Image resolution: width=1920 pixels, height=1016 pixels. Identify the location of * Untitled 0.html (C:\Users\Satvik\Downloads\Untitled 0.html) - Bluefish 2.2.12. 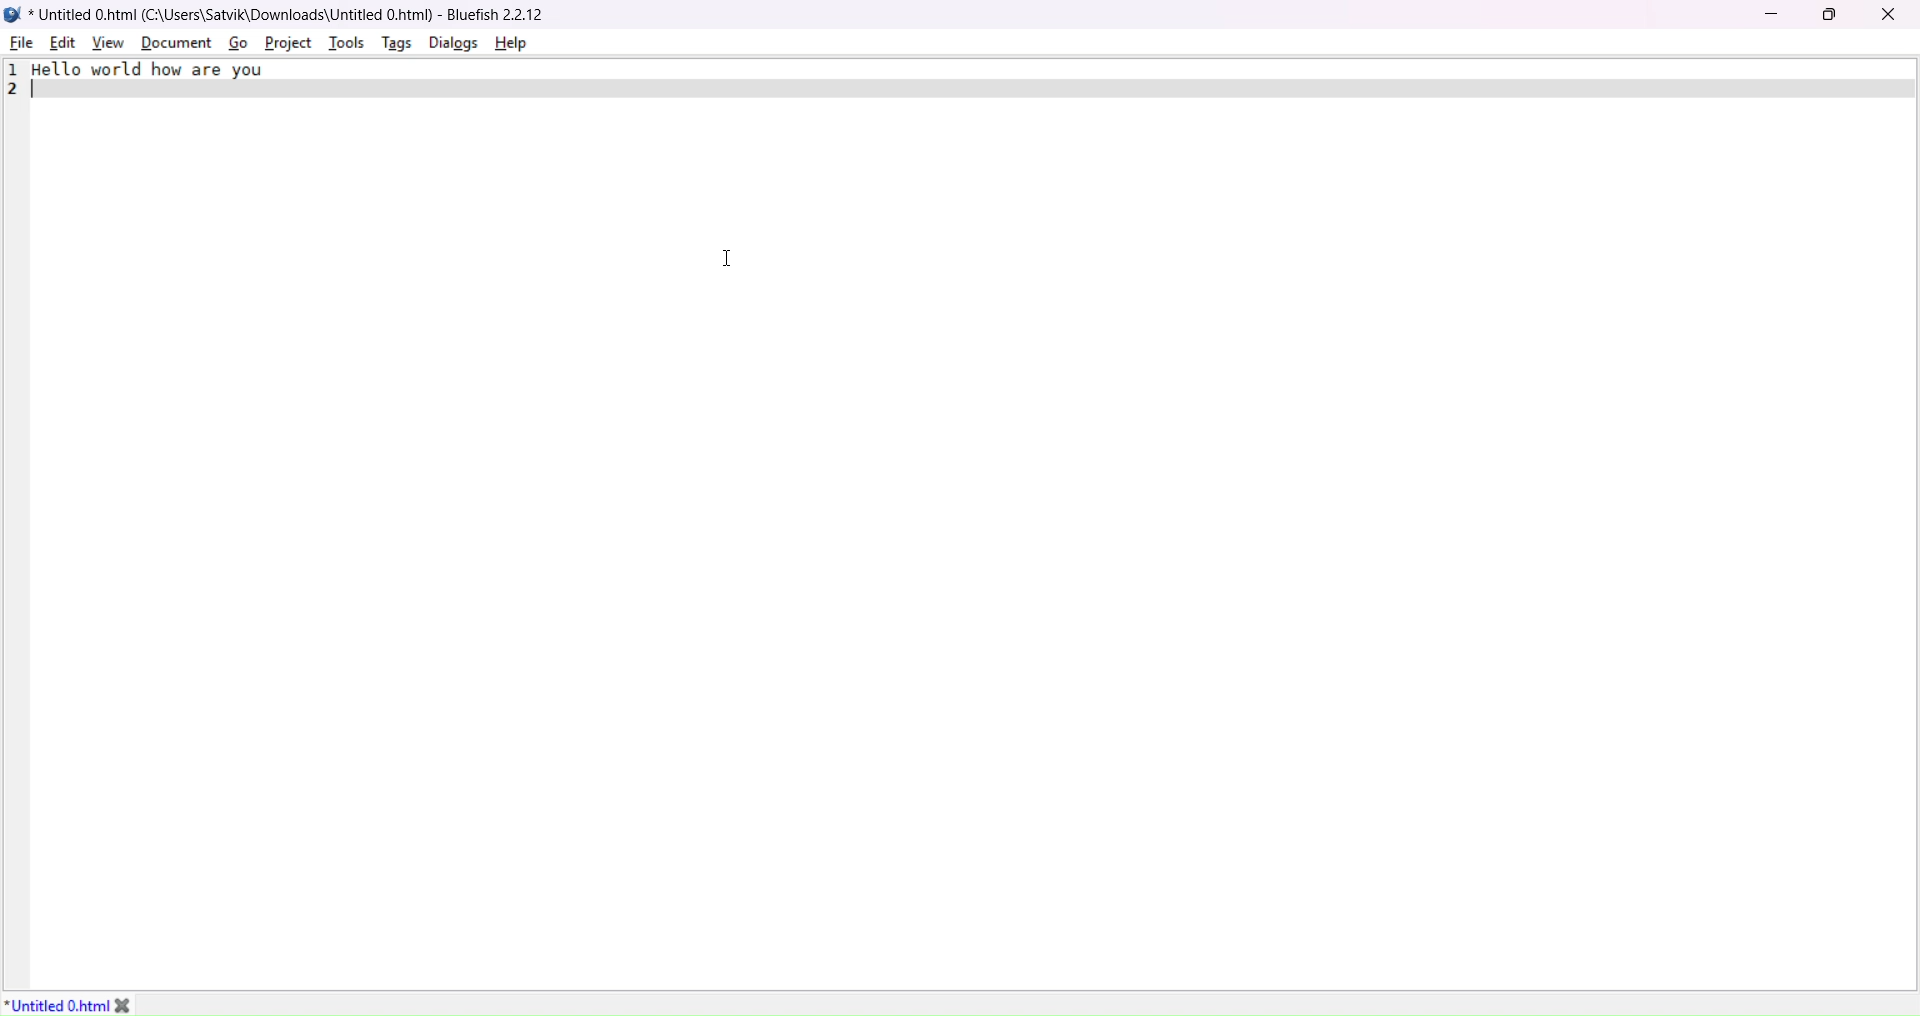
(295, 12).